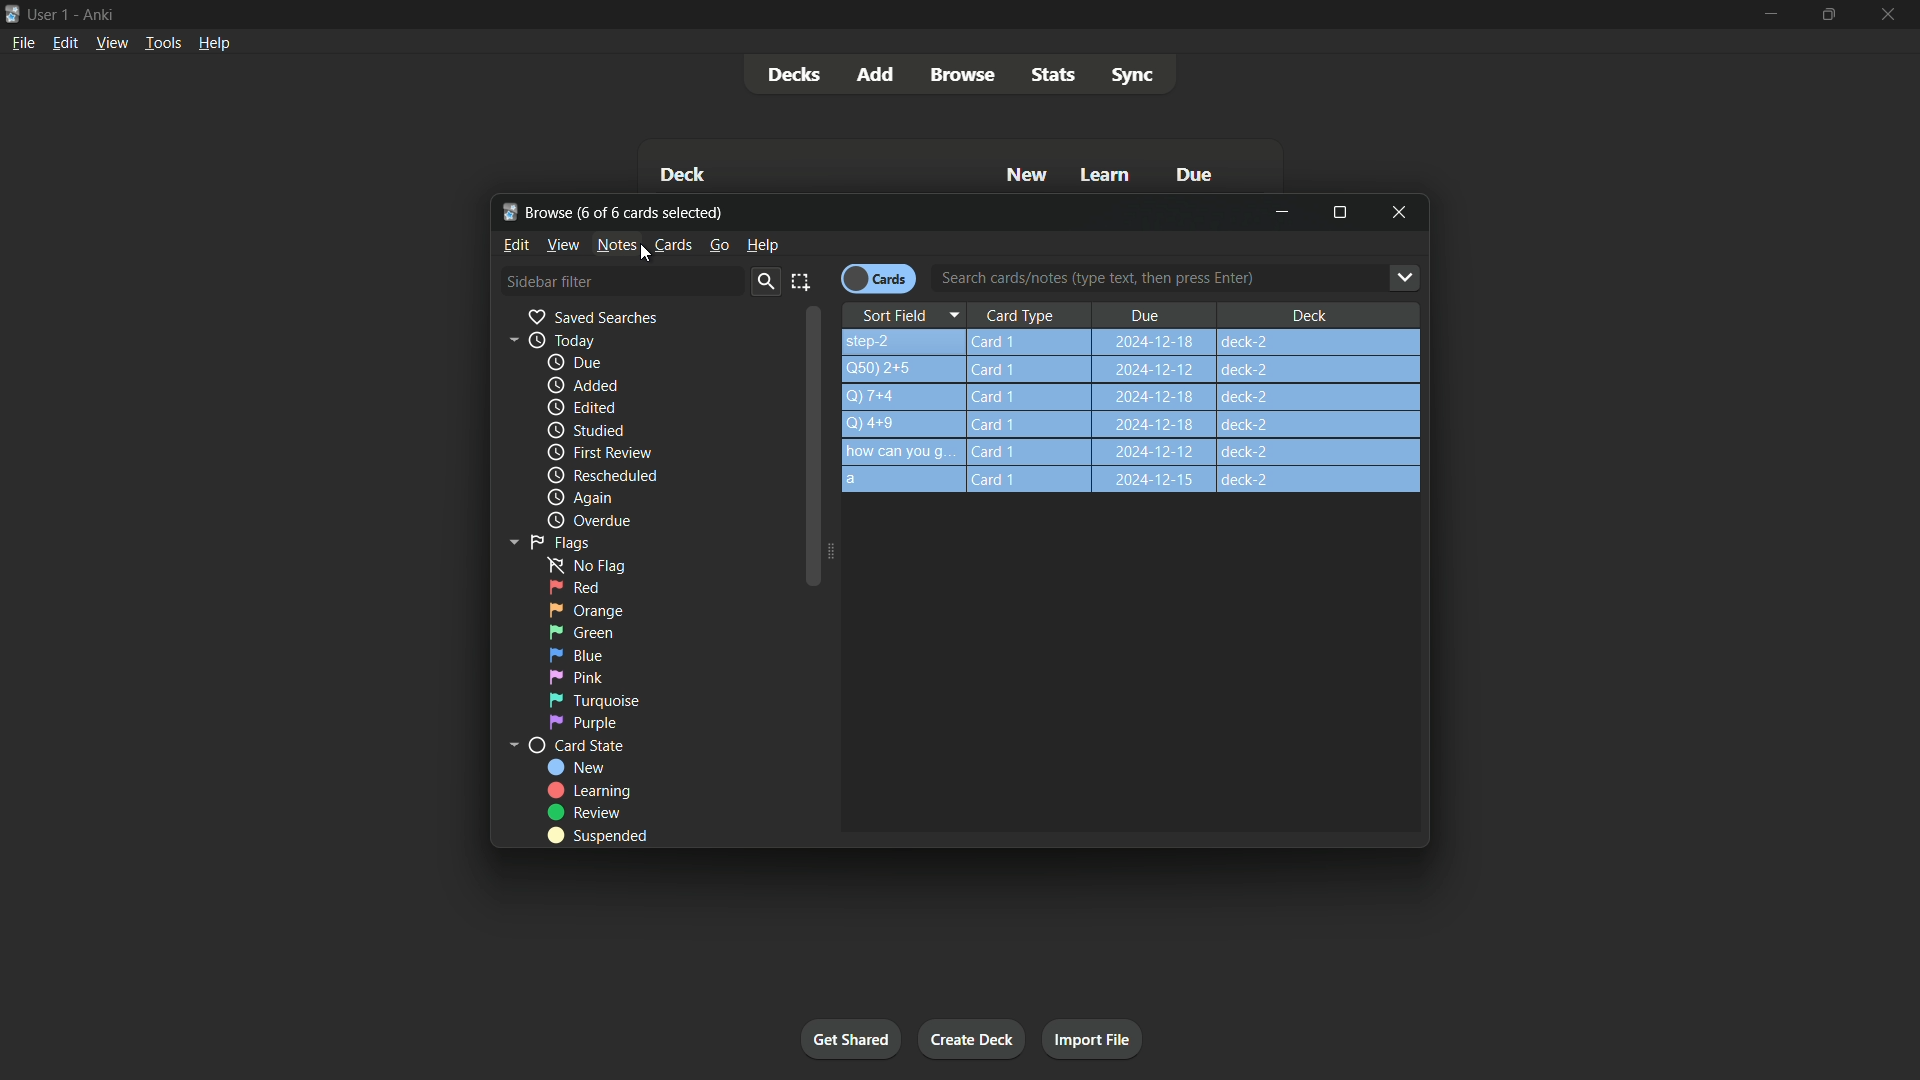 The width and height of the screenshot is (1920, 1080). Describe the element at coordinates (546, 340) in the screenshot. I see `Today` at that location.